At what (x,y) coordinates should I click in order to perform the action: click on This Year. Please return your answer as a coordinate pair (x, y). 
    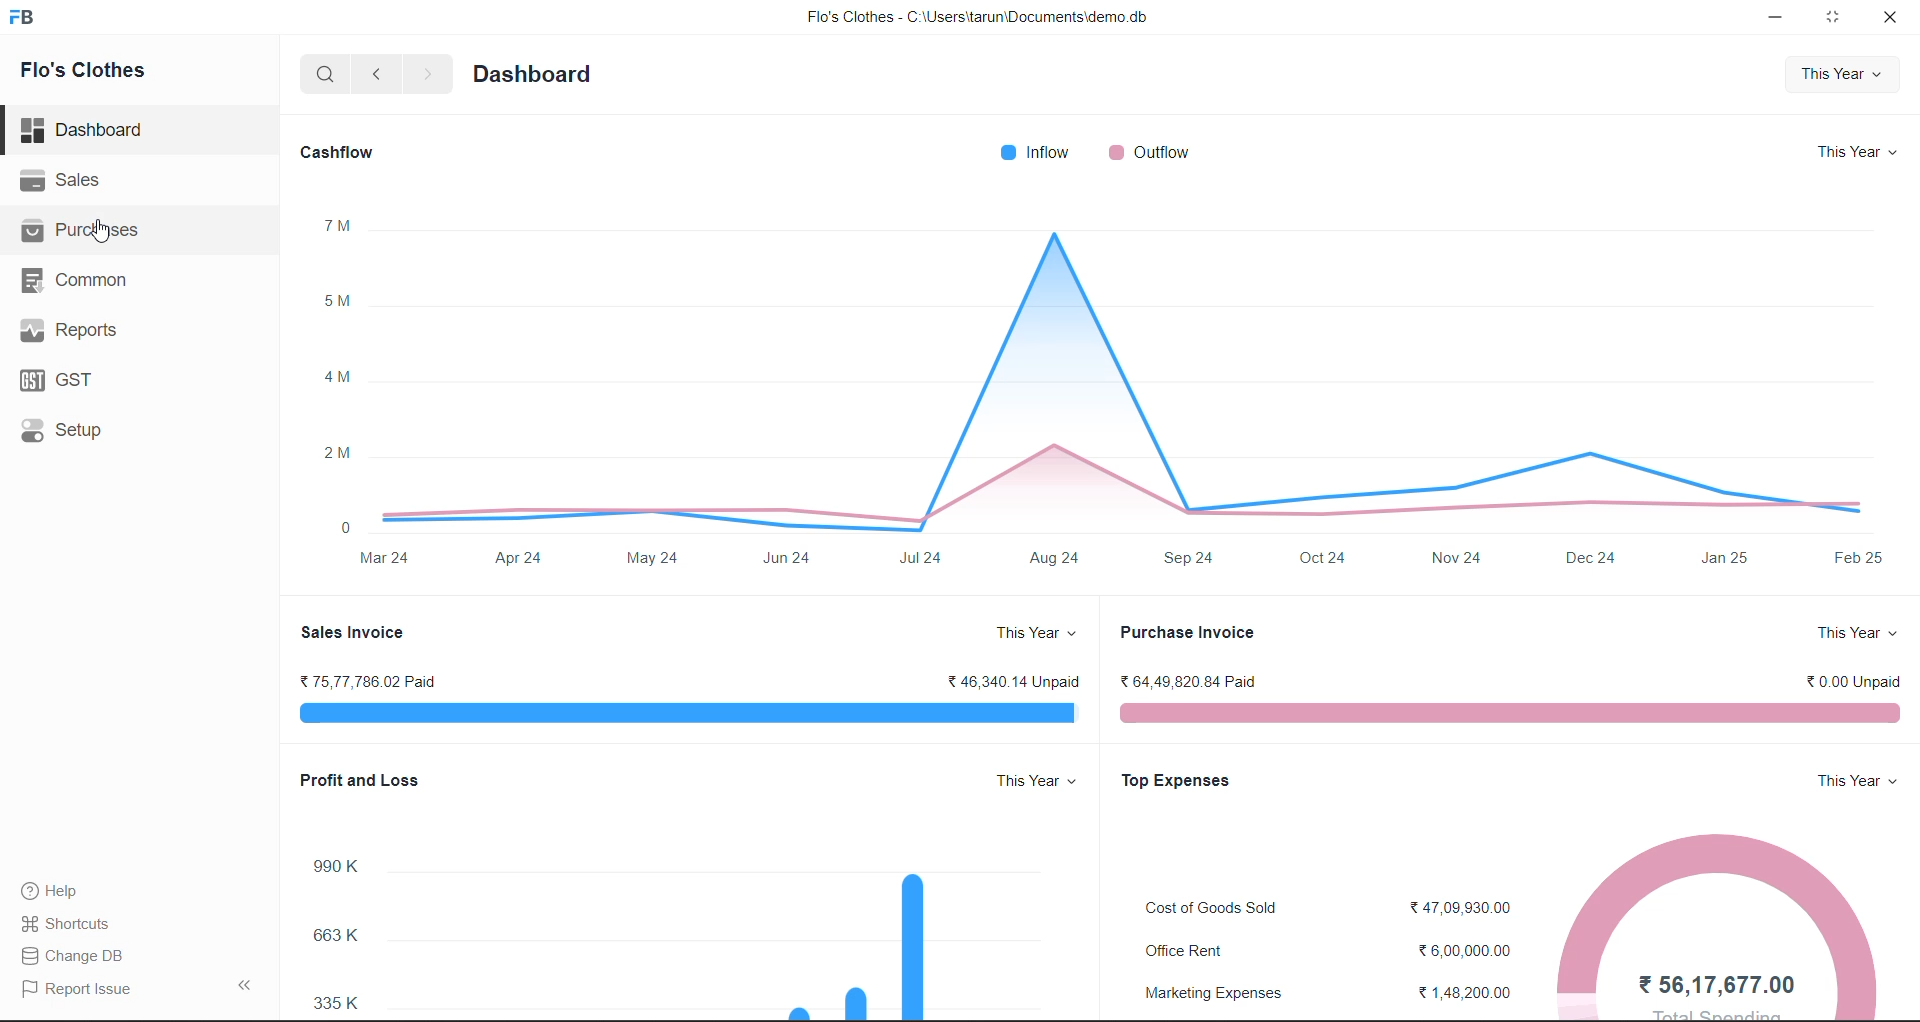
    Looking at the image, I should click on (1029, 781).